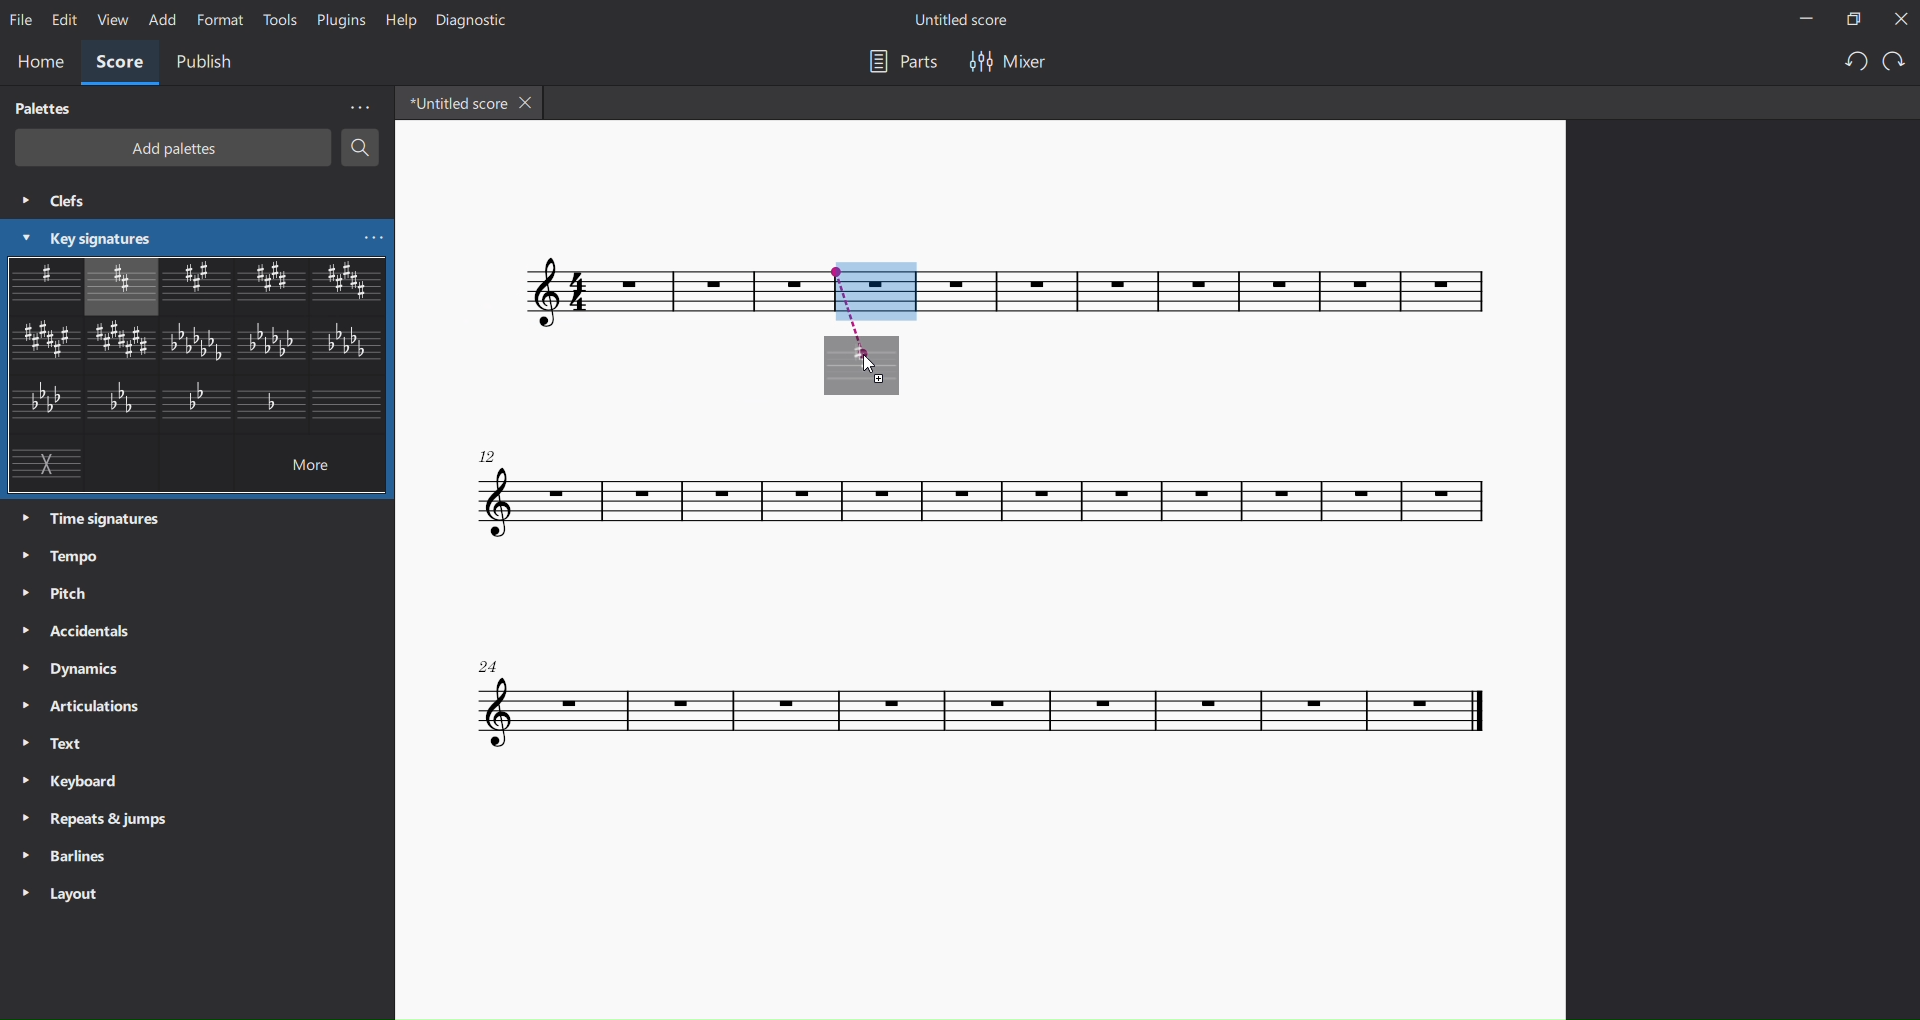  I want to click on cursor, so click(868, 369).